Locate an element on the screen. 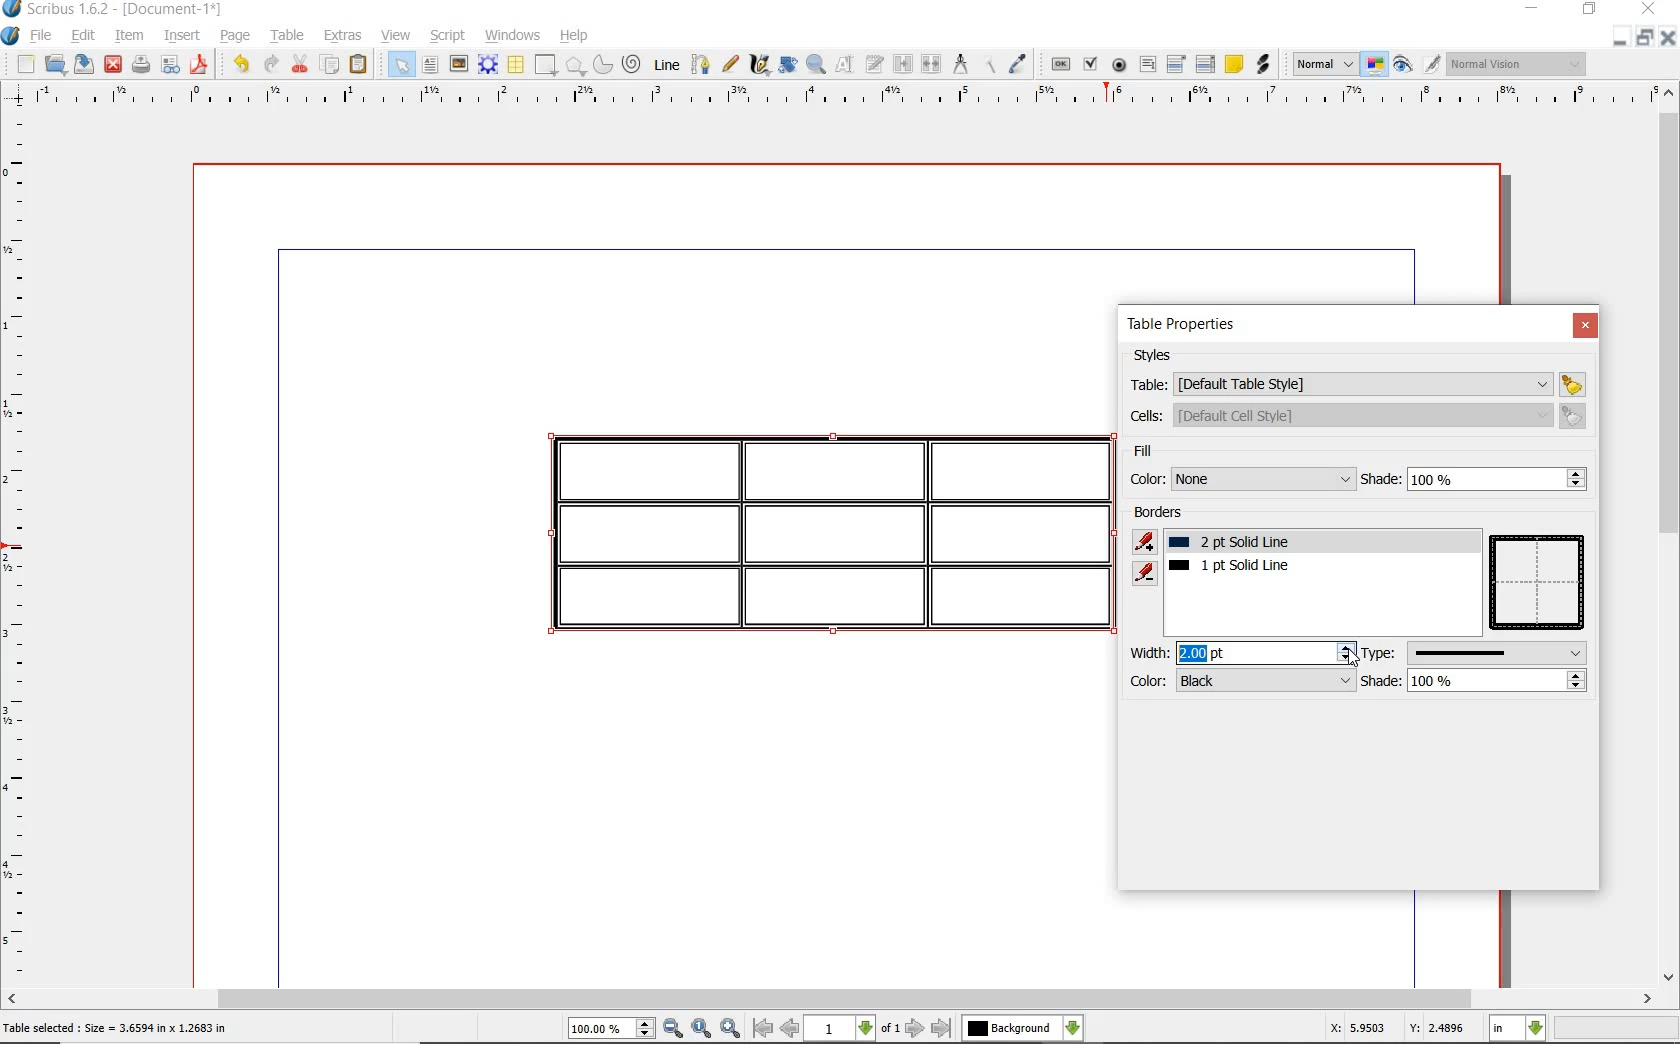 This screenshot has width=1680, height=1044. select current unit is located at coordinates (1517, 1029).